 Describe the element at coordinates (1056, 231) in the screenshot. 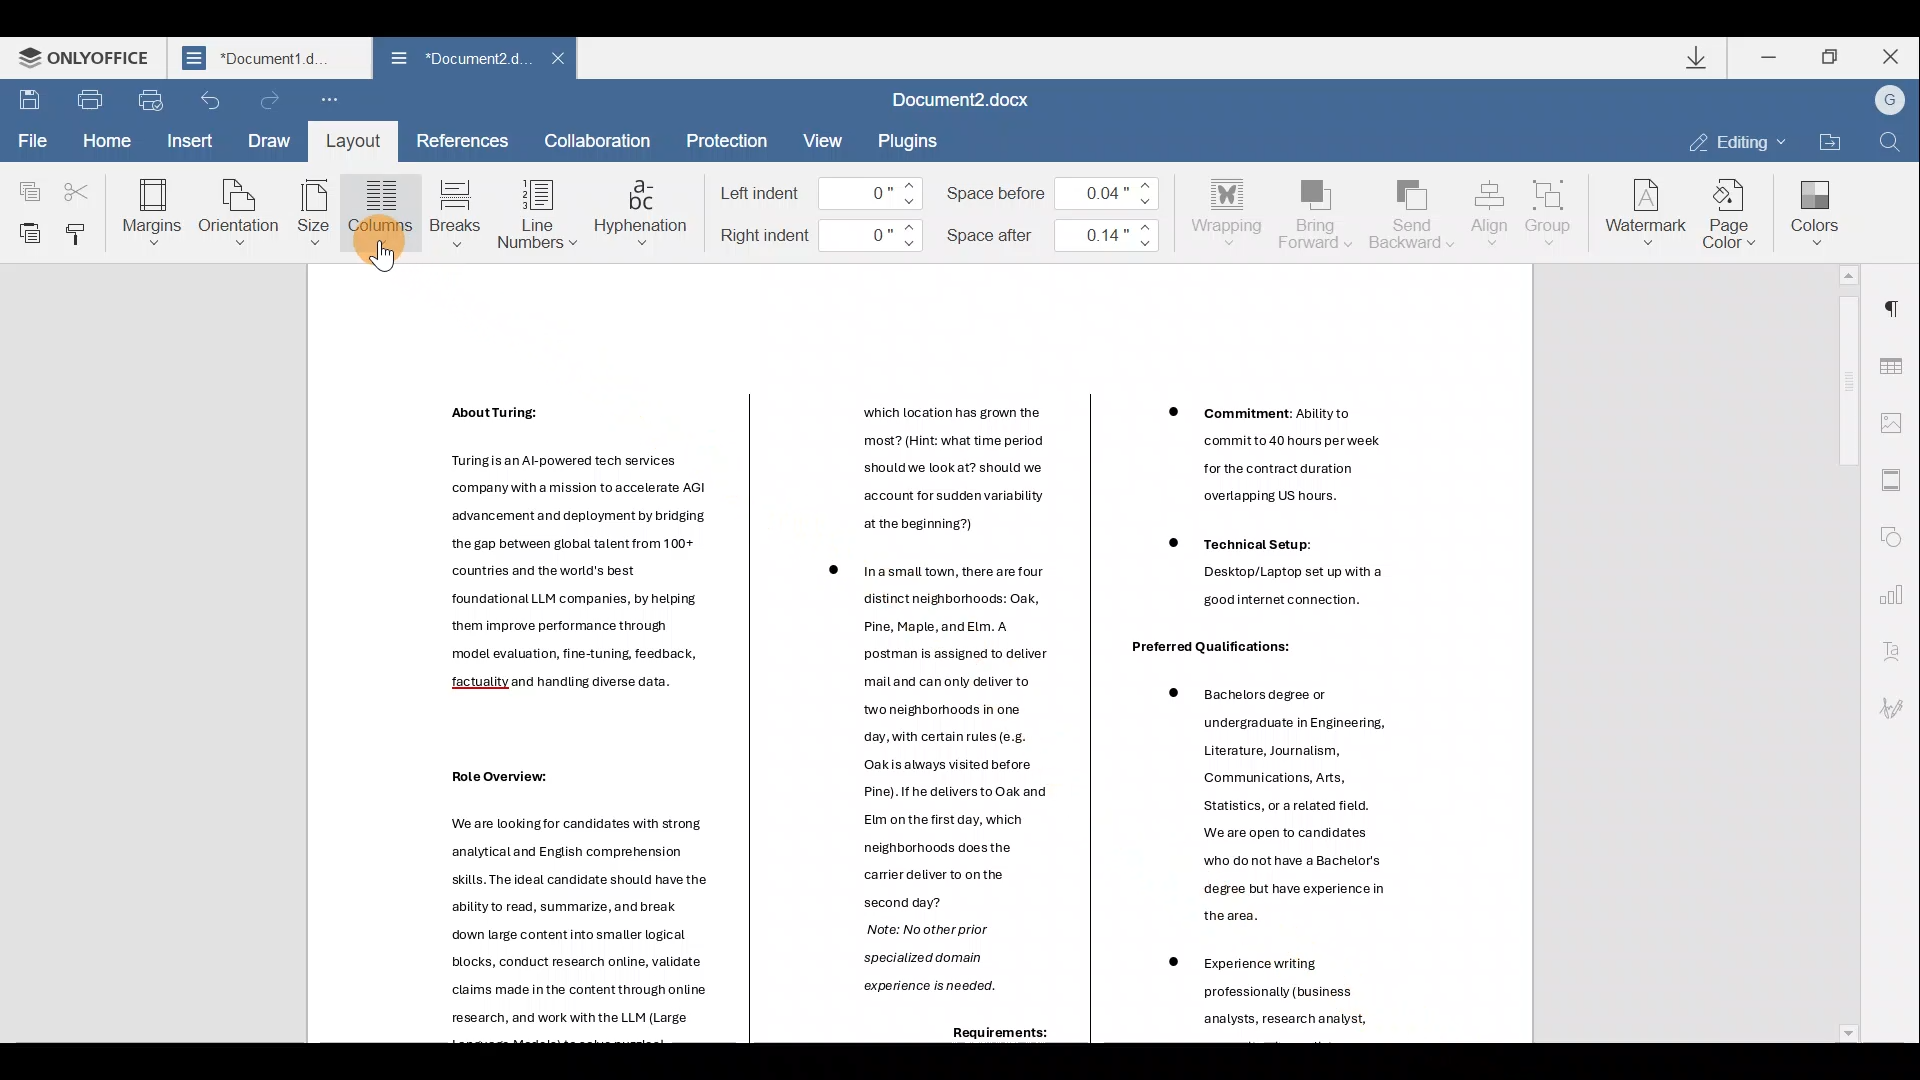

I see `Space after` at that location.